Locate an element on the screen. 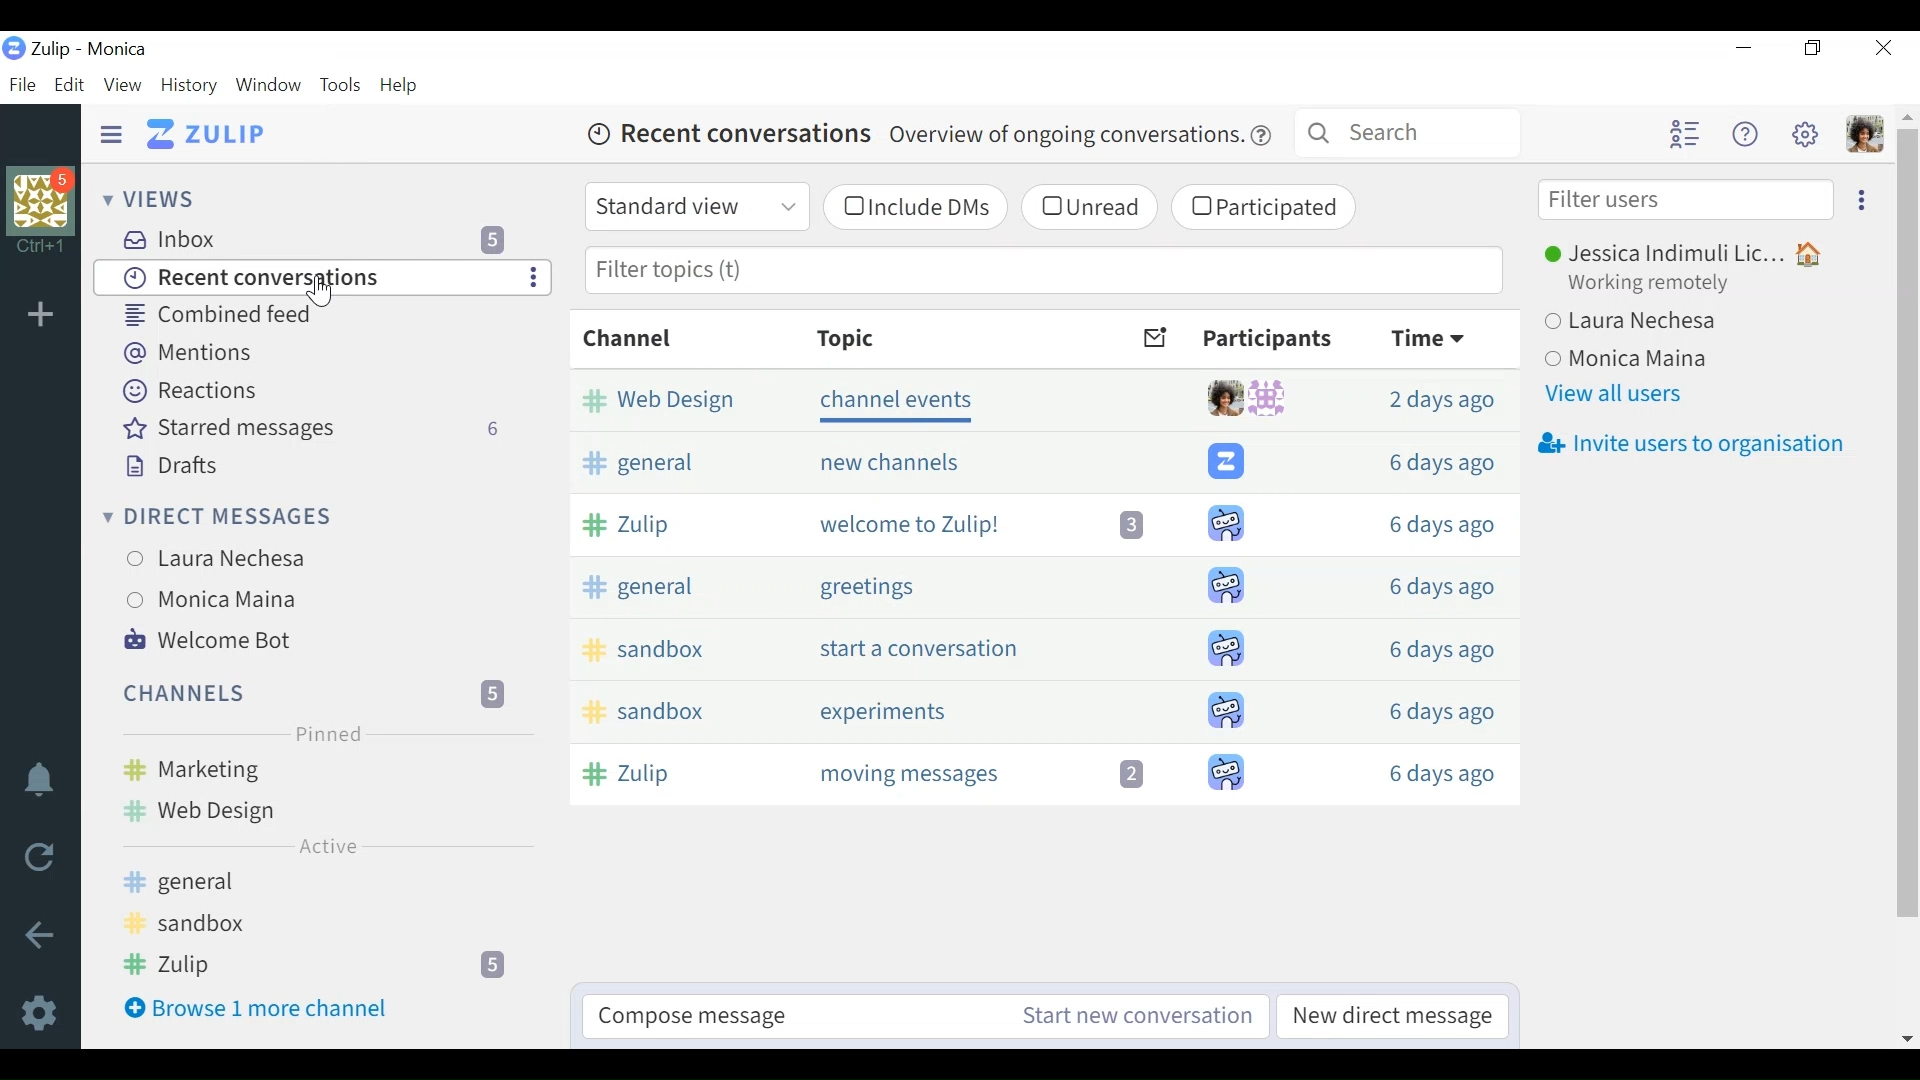  Hide user list is located at coordinates (1684, 134).